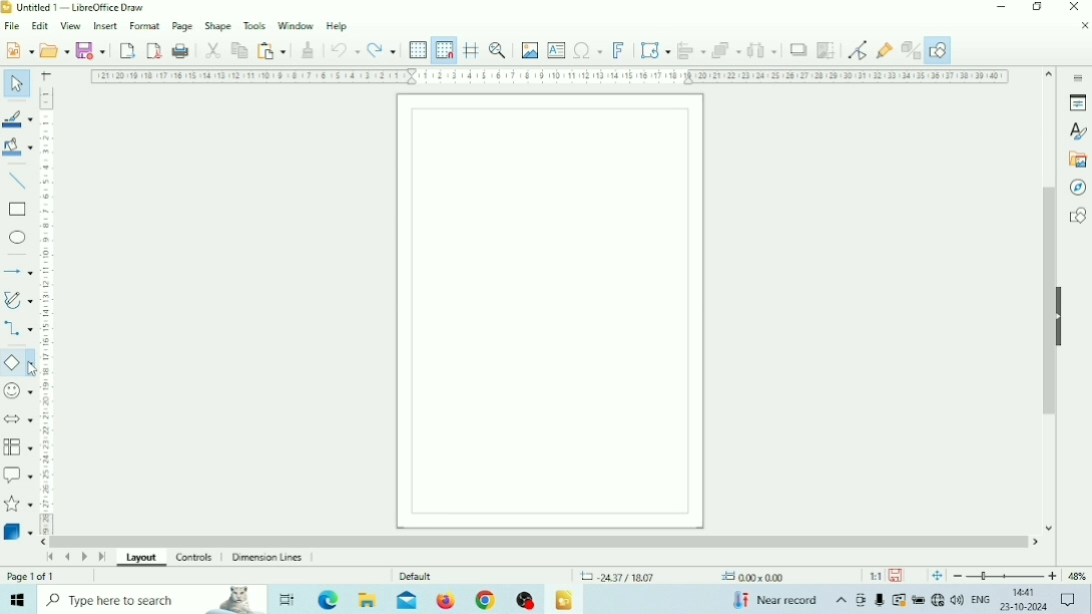 The height and width of the screenshot is (614, 1092). What do you see at coordinates (19, 505) in the screenshot?
I see `Stars and Banners` at bounding box center [19, 505].